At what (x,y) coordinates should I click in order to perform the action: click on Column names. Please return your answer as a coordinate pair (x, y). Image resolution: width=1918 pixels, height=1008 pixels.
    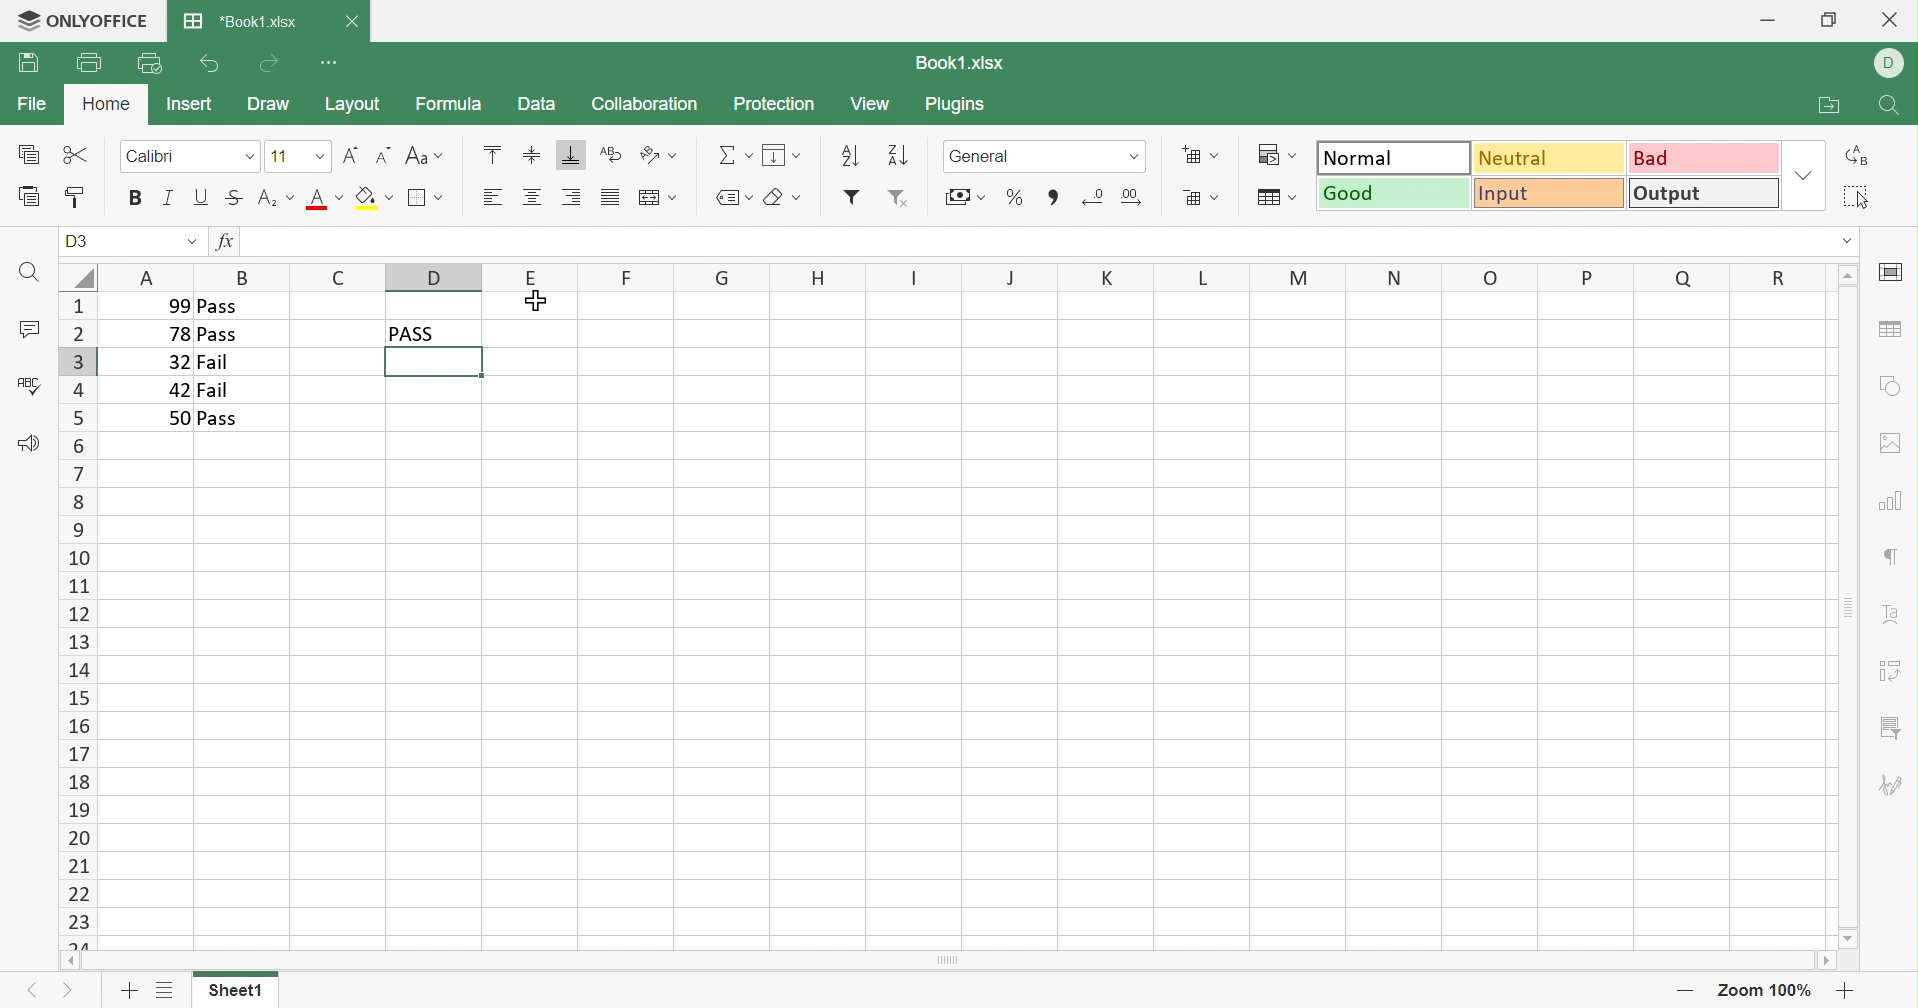
    Looking at the image, I should click on (965, 276).